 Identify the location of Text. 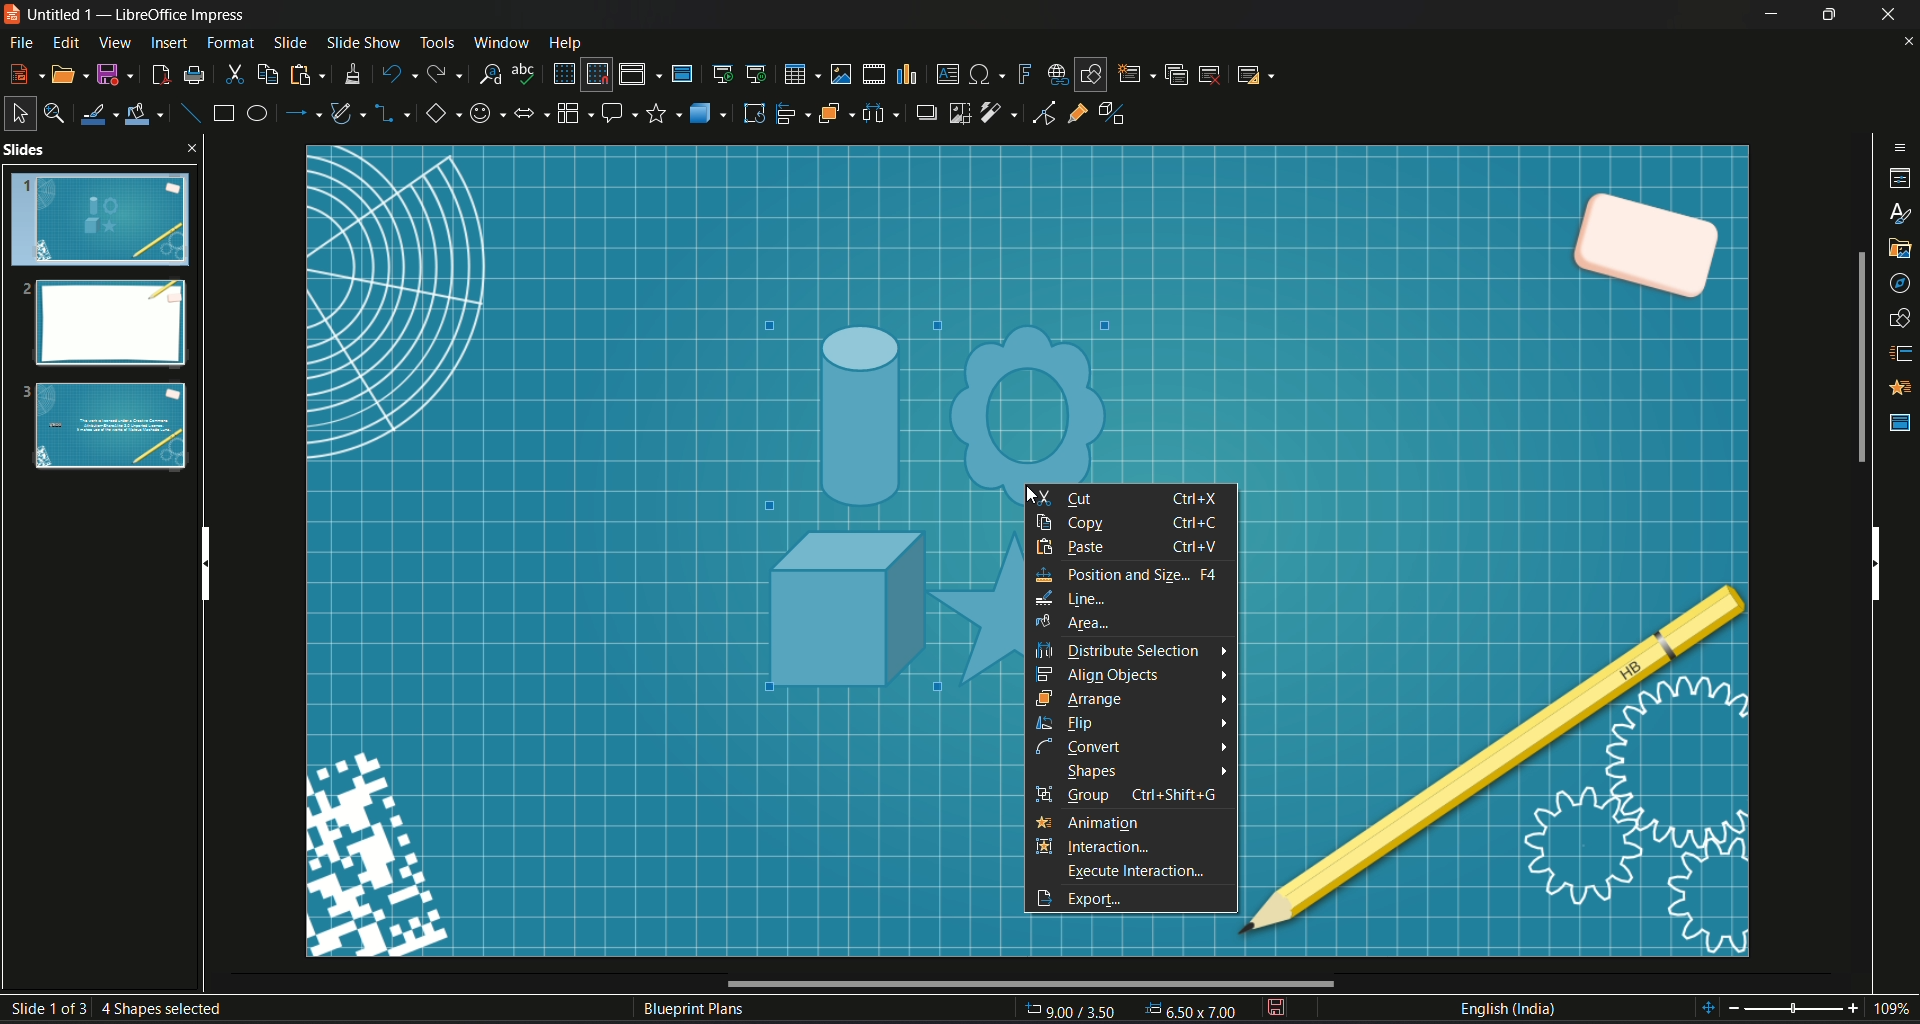
(695, 1011).